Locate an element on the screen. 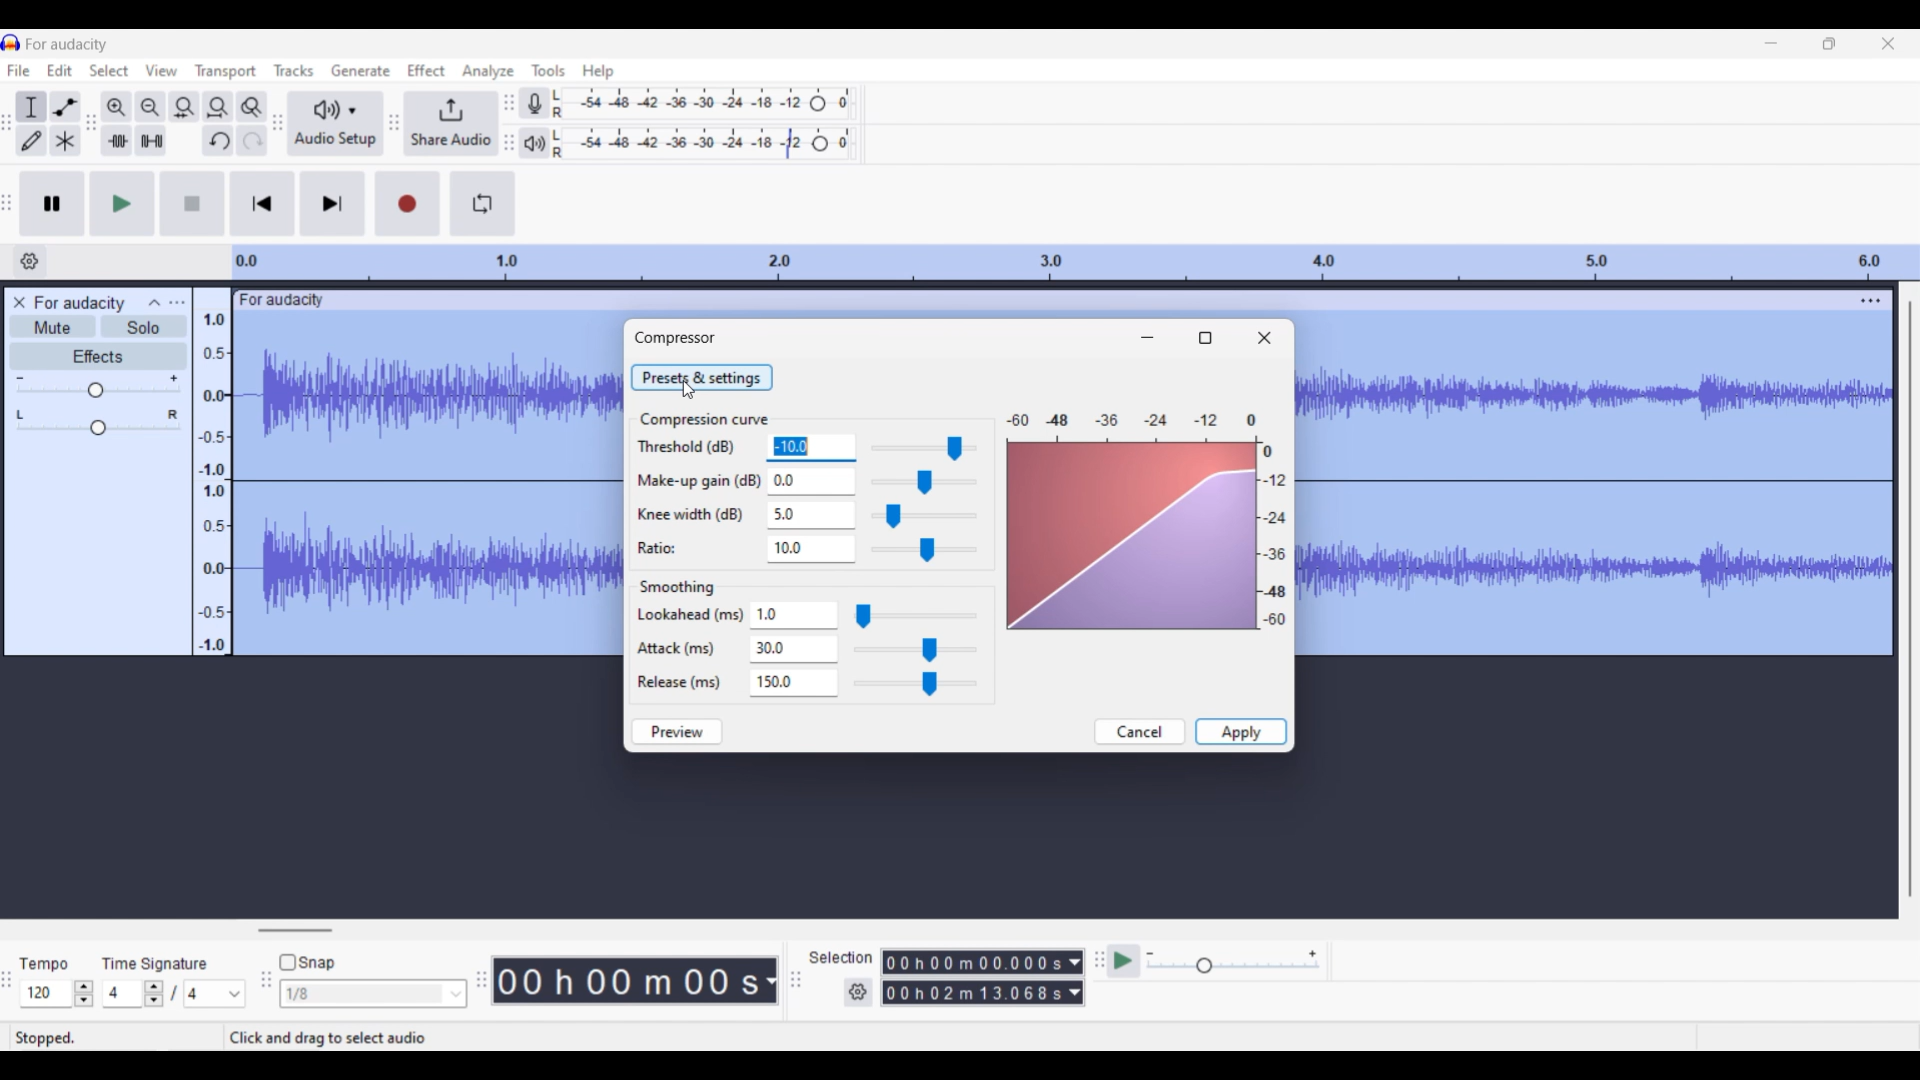 This screenshot has width=1920, height=1080. Vertical slide bar is located at coordinates (1911, 601).